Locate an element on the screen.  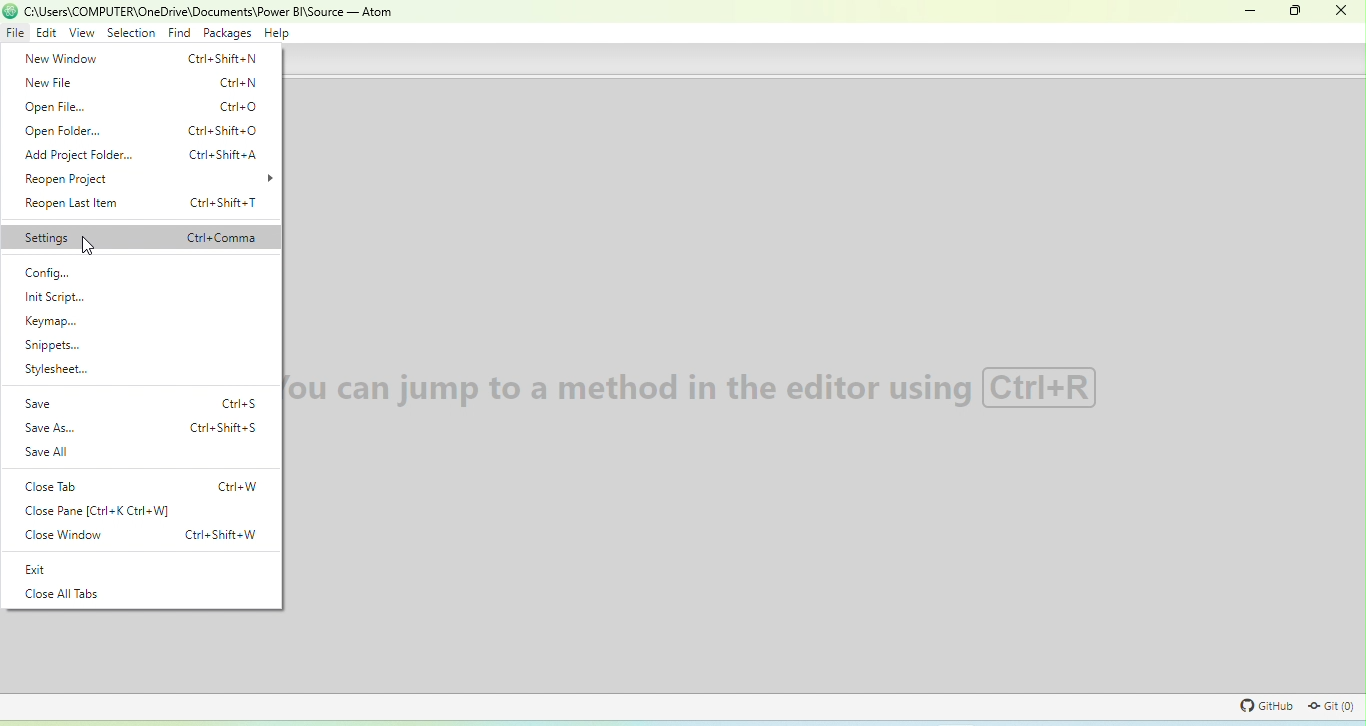
save all is located at coordinates (56, 454).